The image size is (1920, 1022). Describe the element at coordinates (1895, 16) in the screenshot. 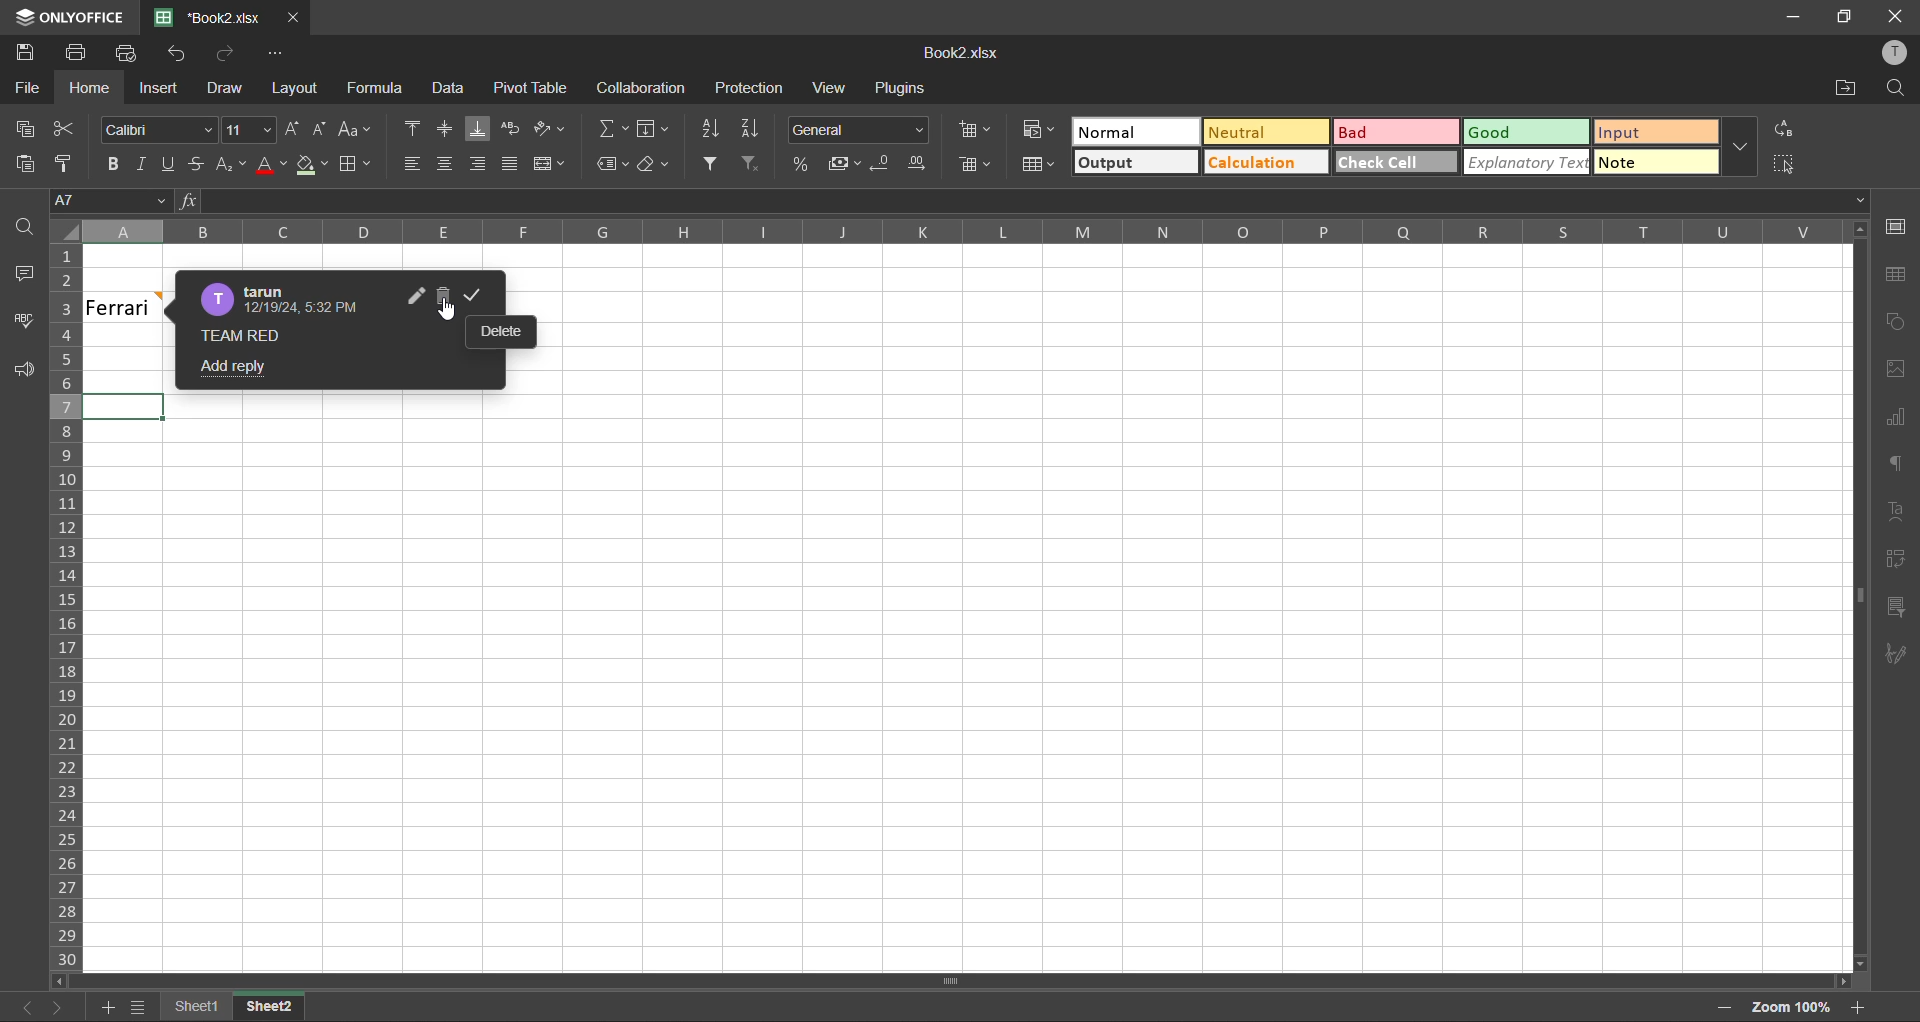

I see `close` at that location.